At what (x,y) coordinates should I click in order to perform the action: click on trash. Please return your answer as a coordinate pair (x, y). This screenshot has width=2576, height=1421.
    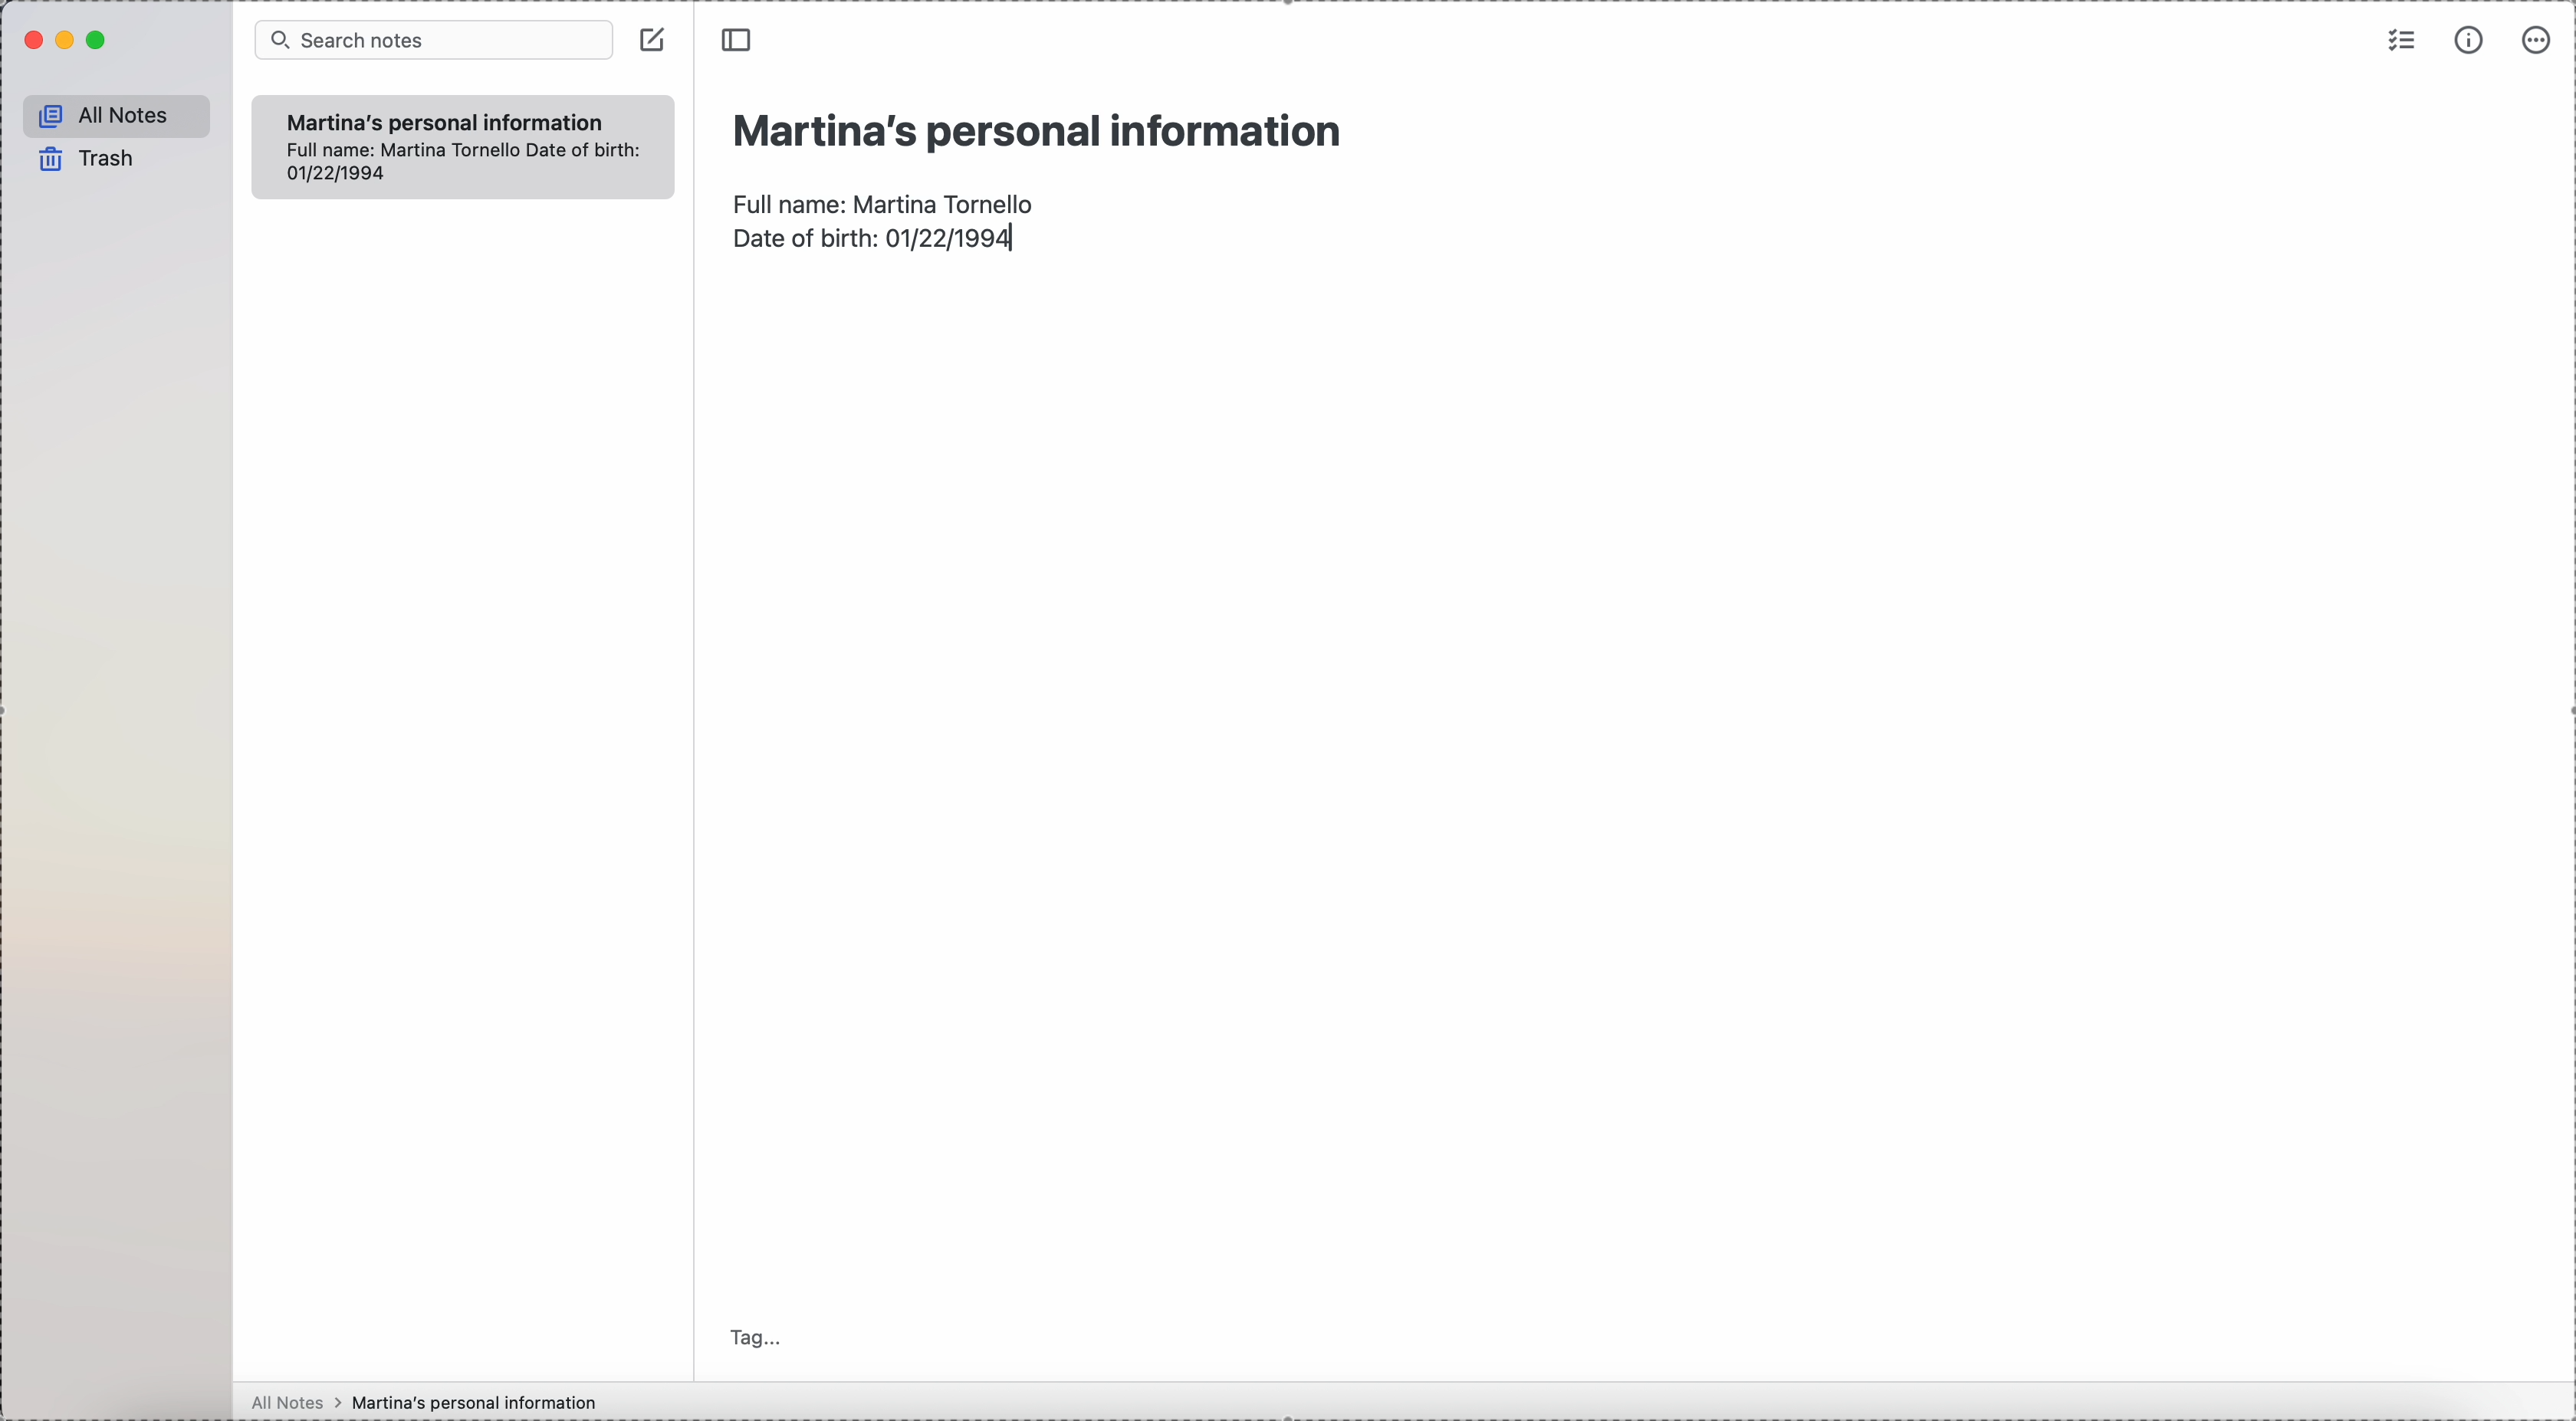
    Looking at the image, I should click on (82, 158).